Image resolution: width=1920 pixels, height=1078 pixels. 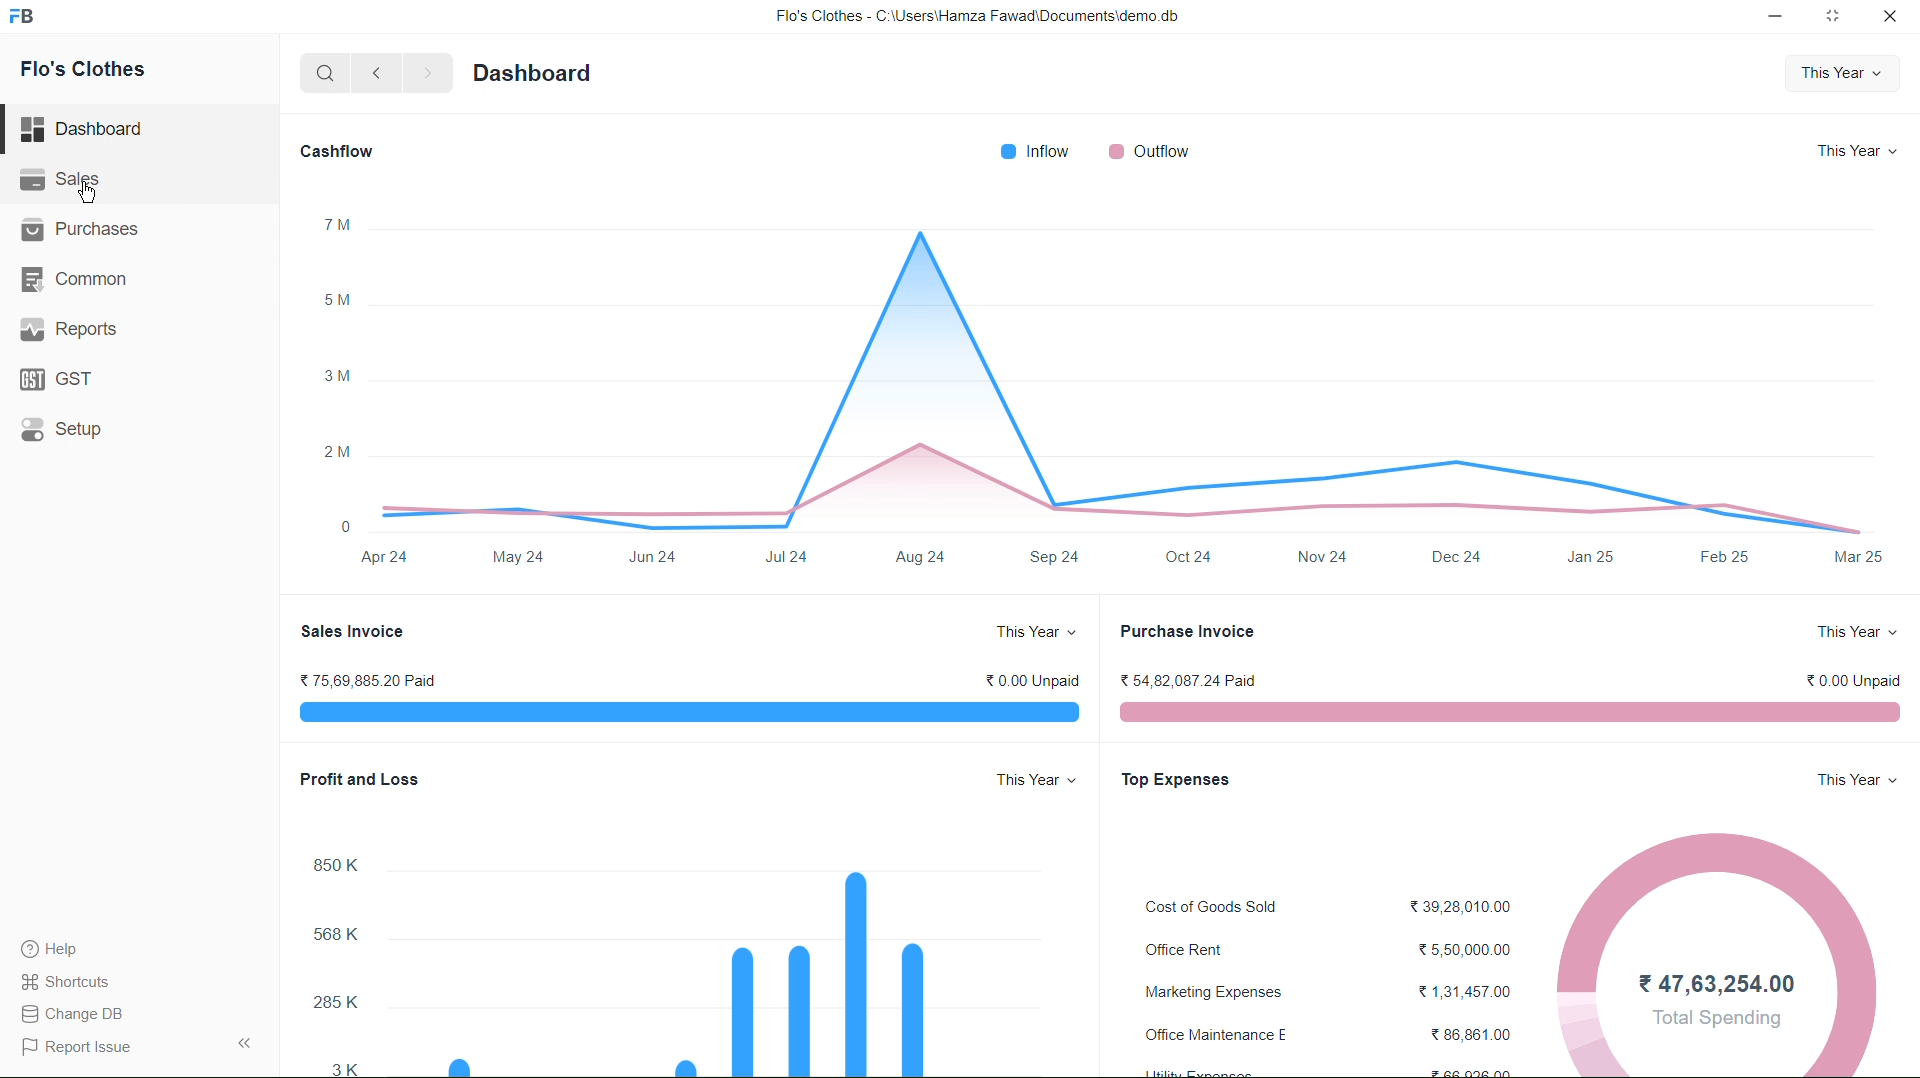 What do you see at coordinates (334, 222) in the screenshot?
I see `7M` at bounding box center [334, 222].